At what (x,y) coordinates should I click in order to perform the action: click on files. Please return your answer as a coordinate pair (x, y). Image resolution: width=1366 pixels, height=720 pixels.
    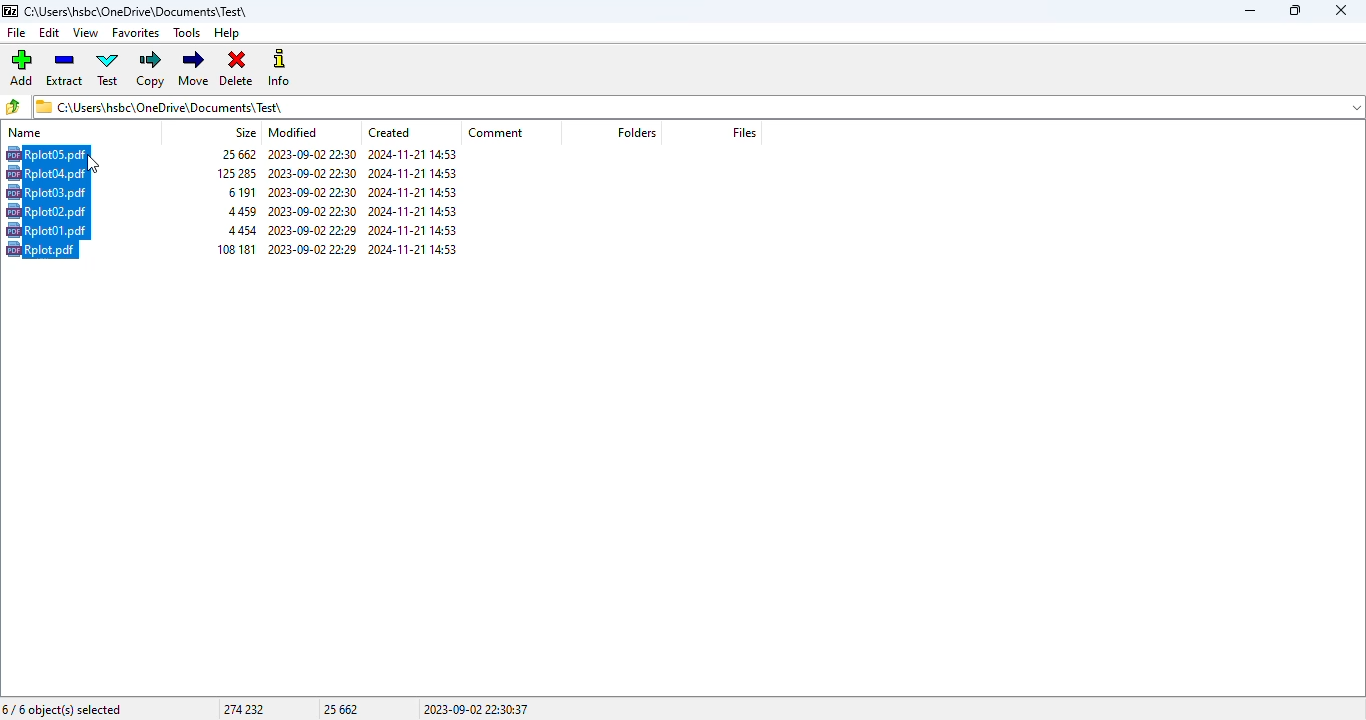
    Looking at the image, I should click on (744, 132).